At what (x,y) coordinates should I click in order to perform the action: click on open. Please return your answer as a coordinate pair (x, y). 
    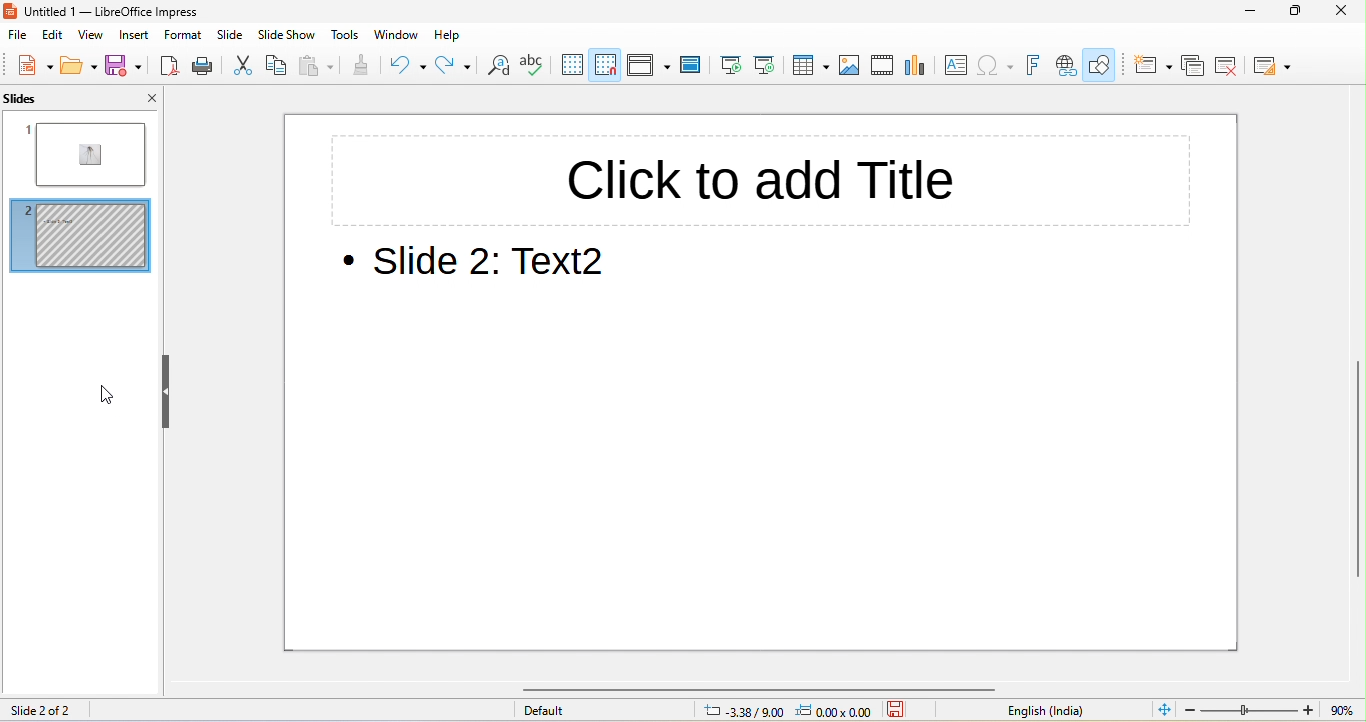
    Looking at the image, I should click on (76, 67).